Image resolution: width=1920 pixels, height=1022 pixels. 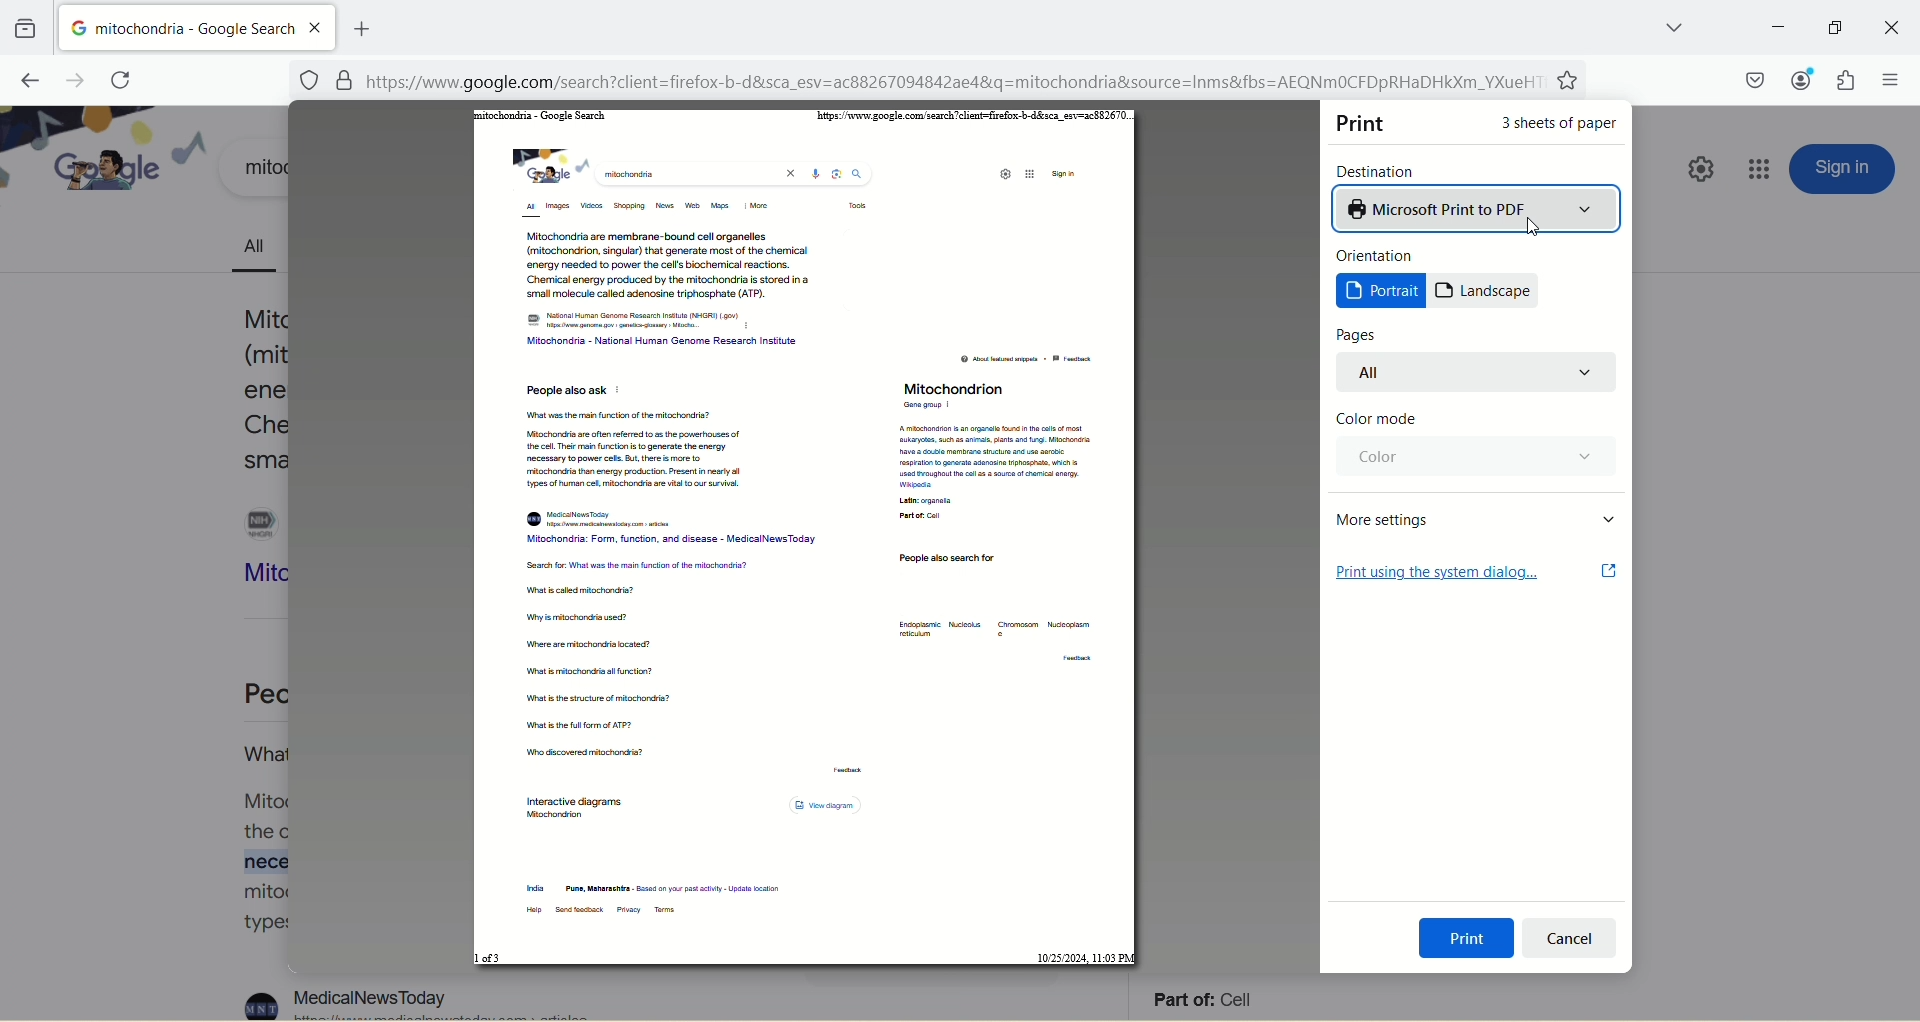 What do you see at coordinates (1486, 291) in the screenshot?
I see `landscape` at bounding box center [1486, 291].